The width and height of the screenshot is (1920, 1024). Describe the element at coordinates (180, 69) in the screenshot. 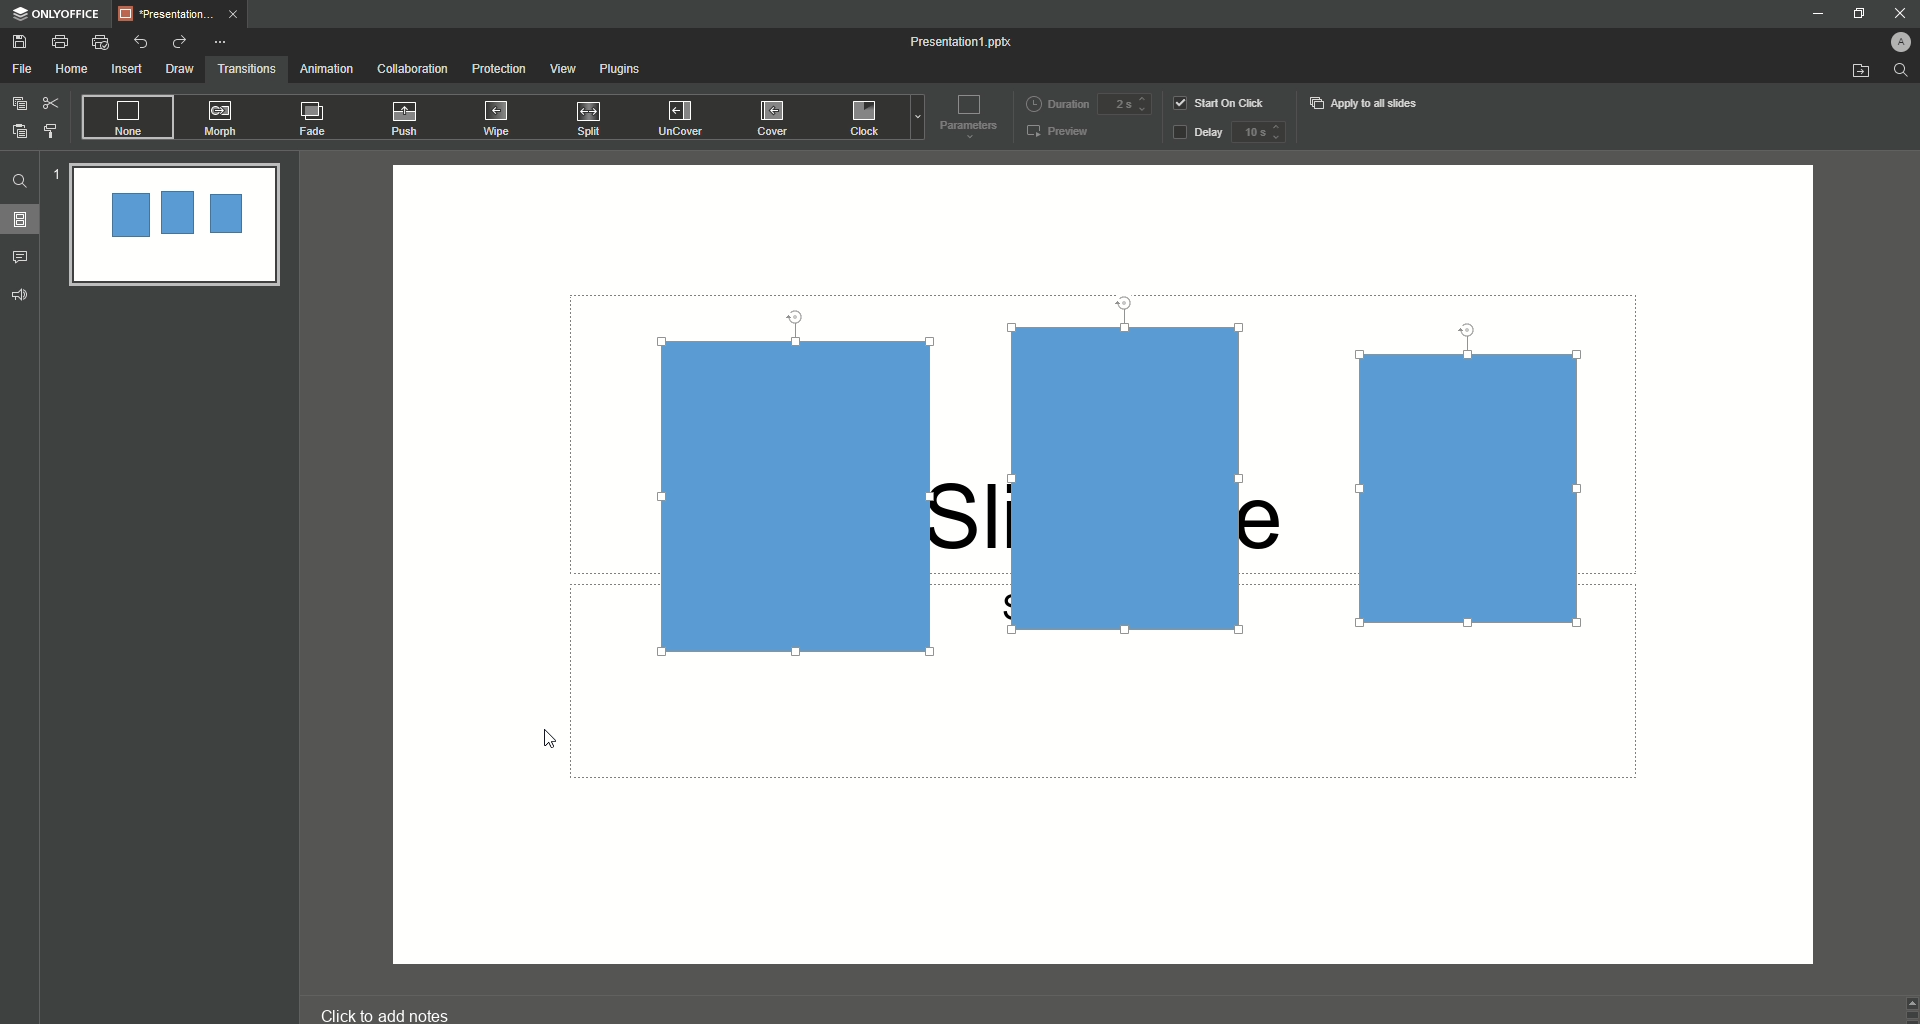

I see `Draw` at that location.